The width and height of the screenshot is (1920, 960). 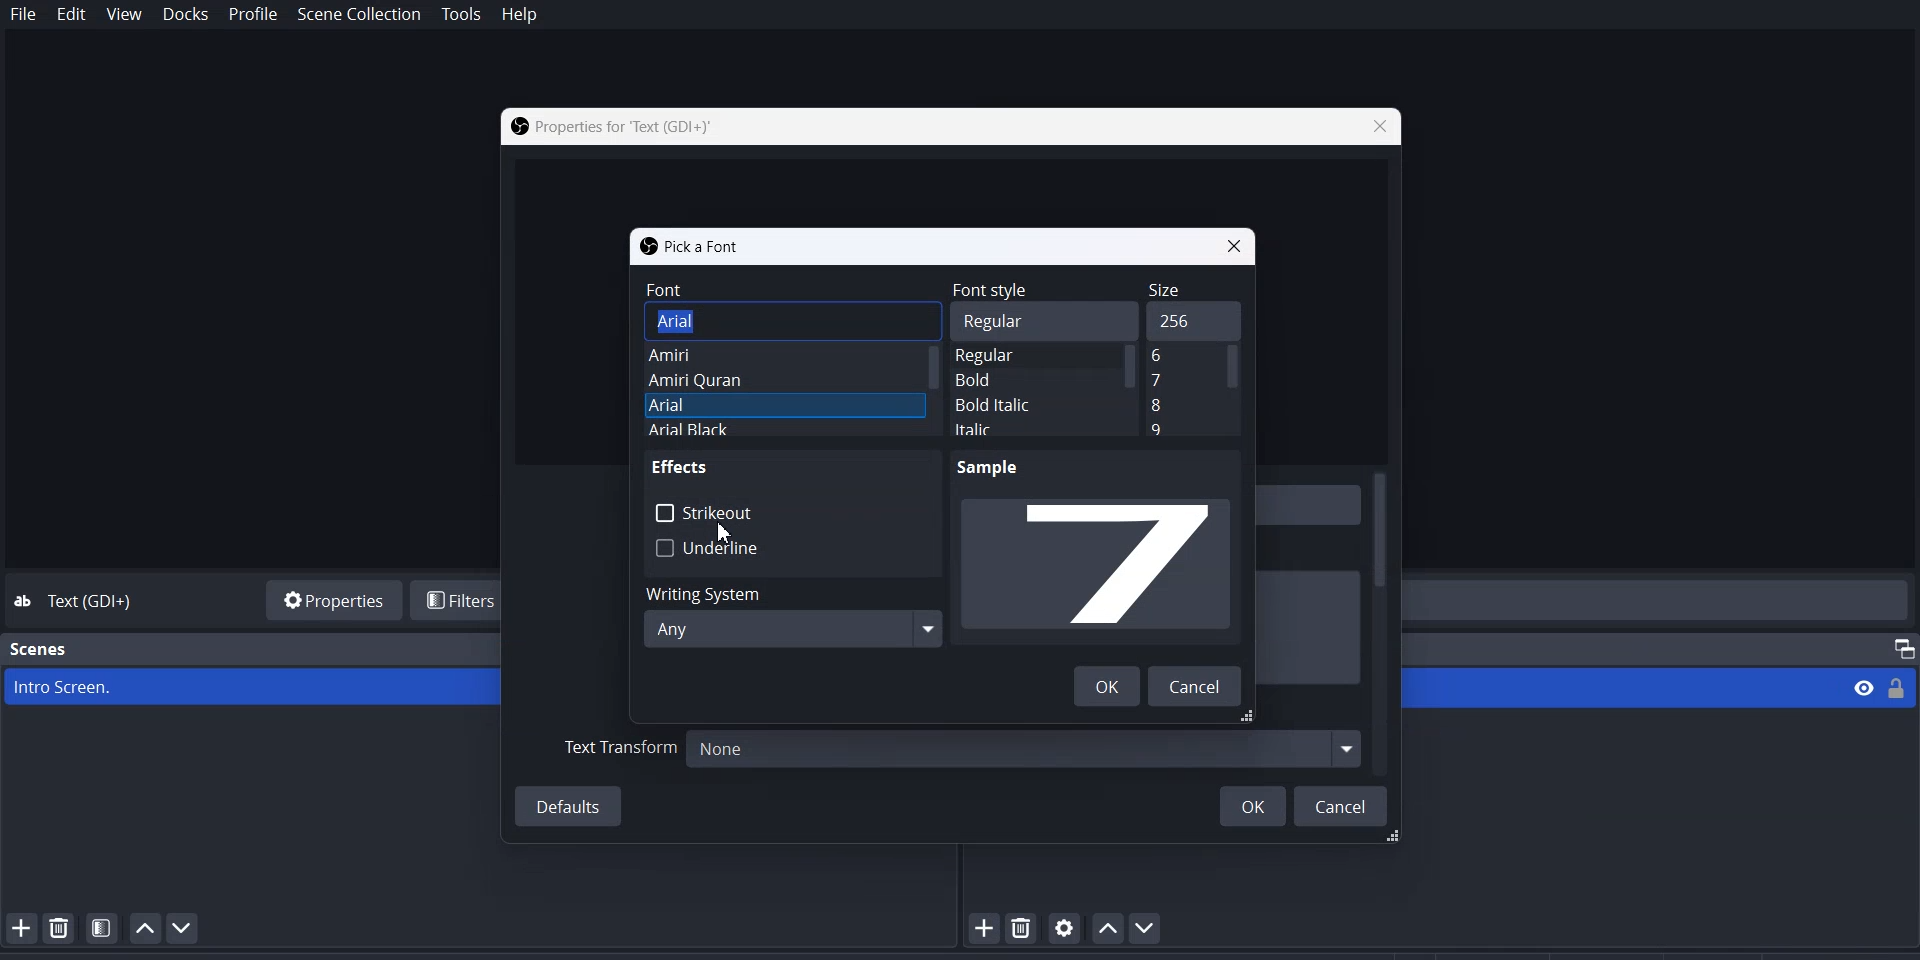 What do you see at coordinates (125, 15) in the screenshot?
I see `View` at bounding box center [125, 15].